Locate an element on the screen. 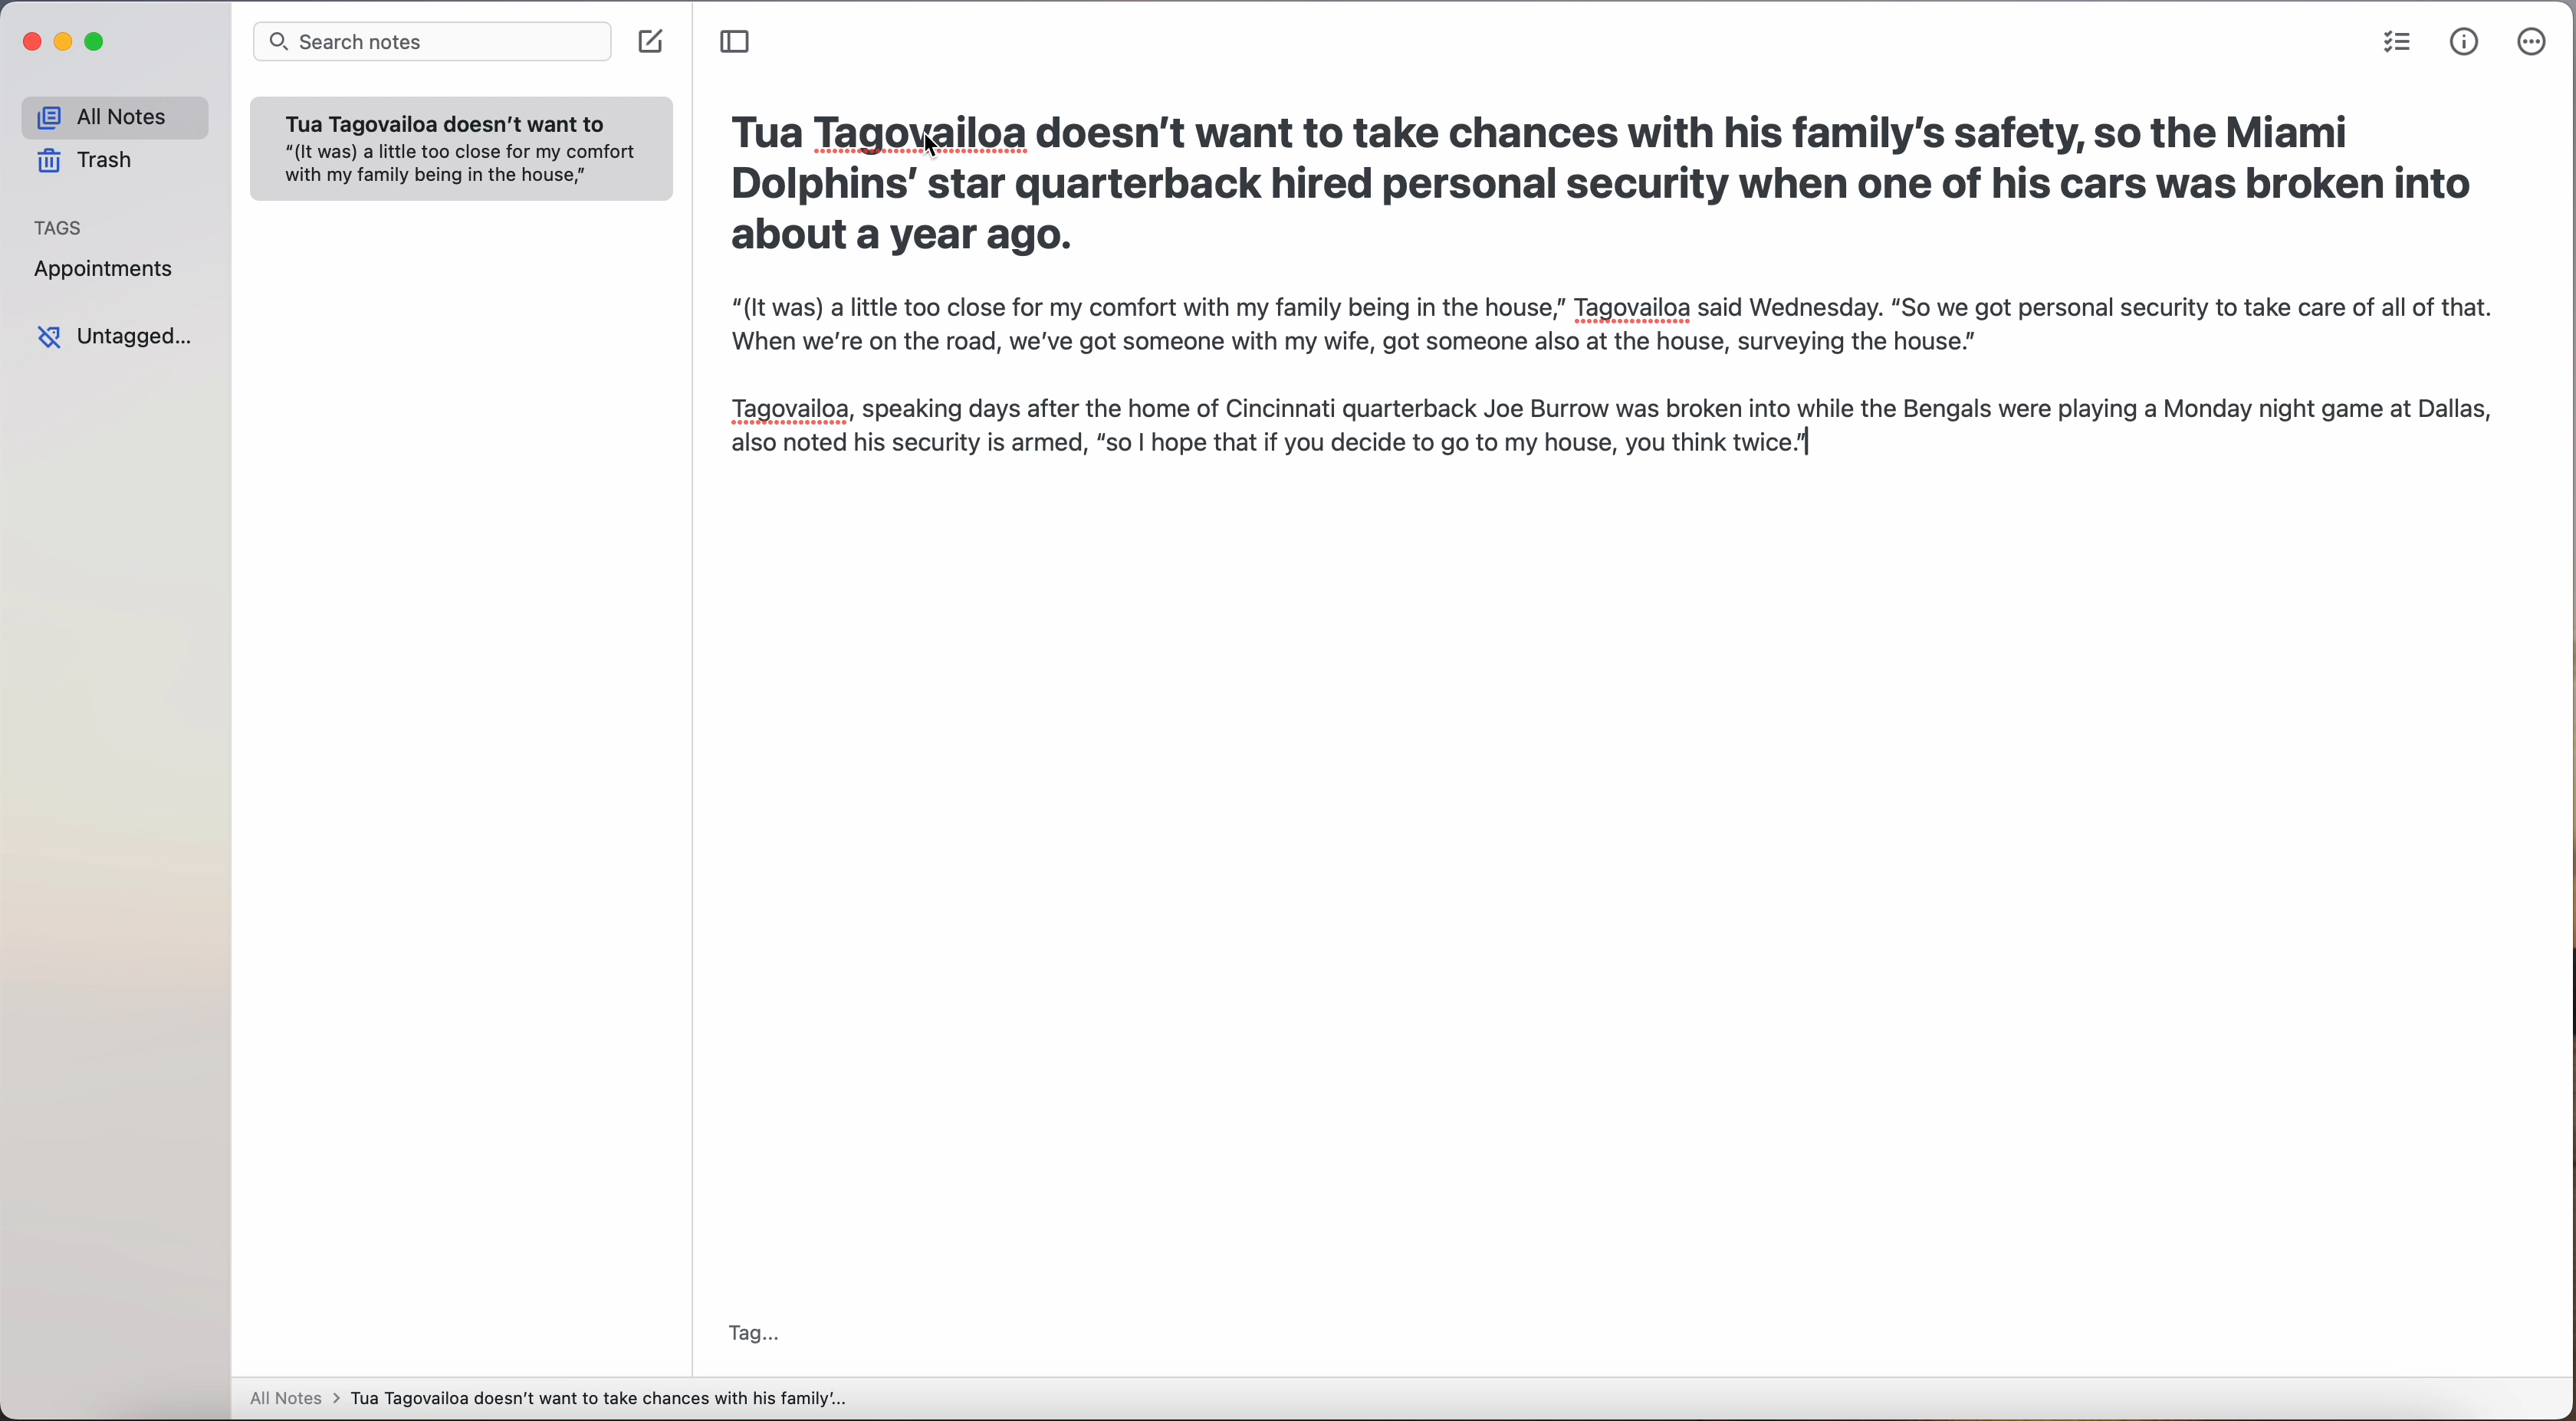 The width and height of the screenshot is (2576, 1421). close Simplenote is located at coordinates (34, 42).